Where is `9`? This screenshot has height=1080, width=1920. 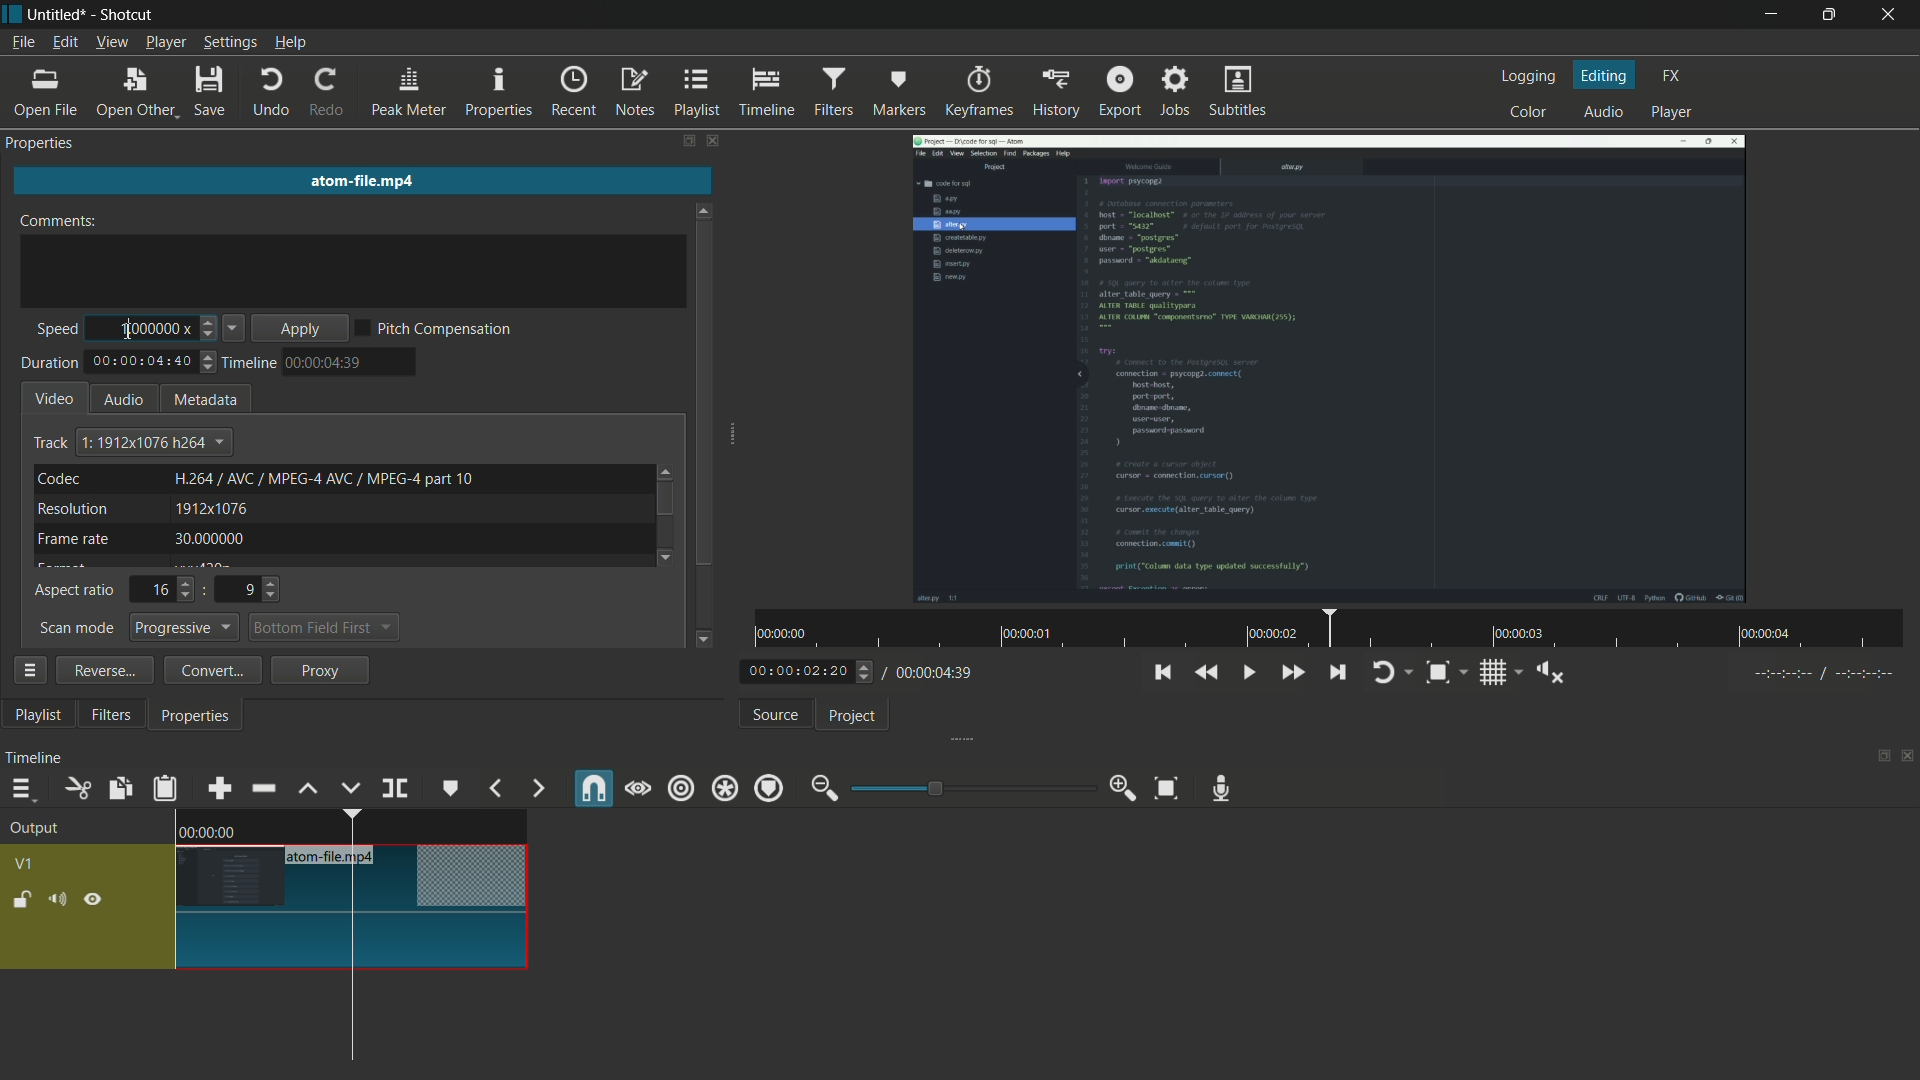
9 is located at coordinates (246, 590).